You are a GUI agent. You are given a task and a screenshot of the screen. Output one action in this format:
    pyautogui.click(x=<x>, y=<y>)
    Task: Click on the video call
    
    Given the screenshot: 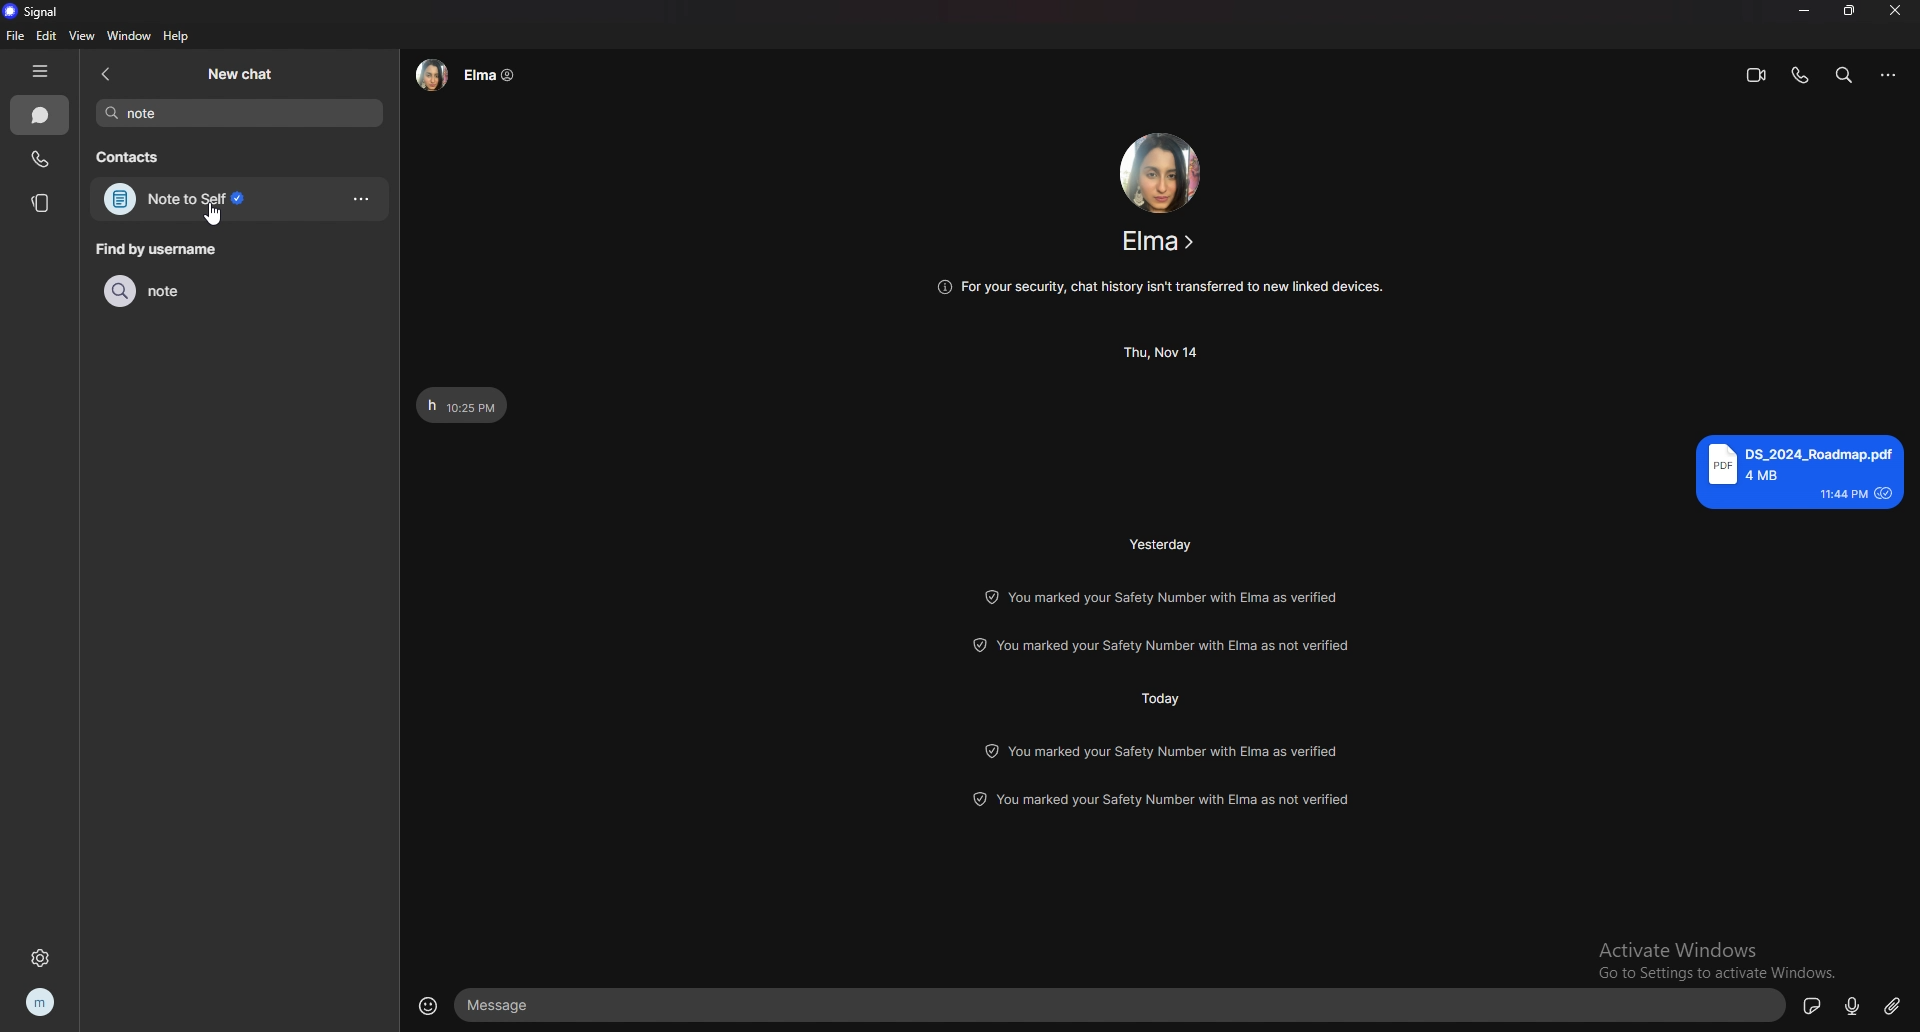 What is the action you would take?
    pyautogui.click(x=1756, y=74)
    